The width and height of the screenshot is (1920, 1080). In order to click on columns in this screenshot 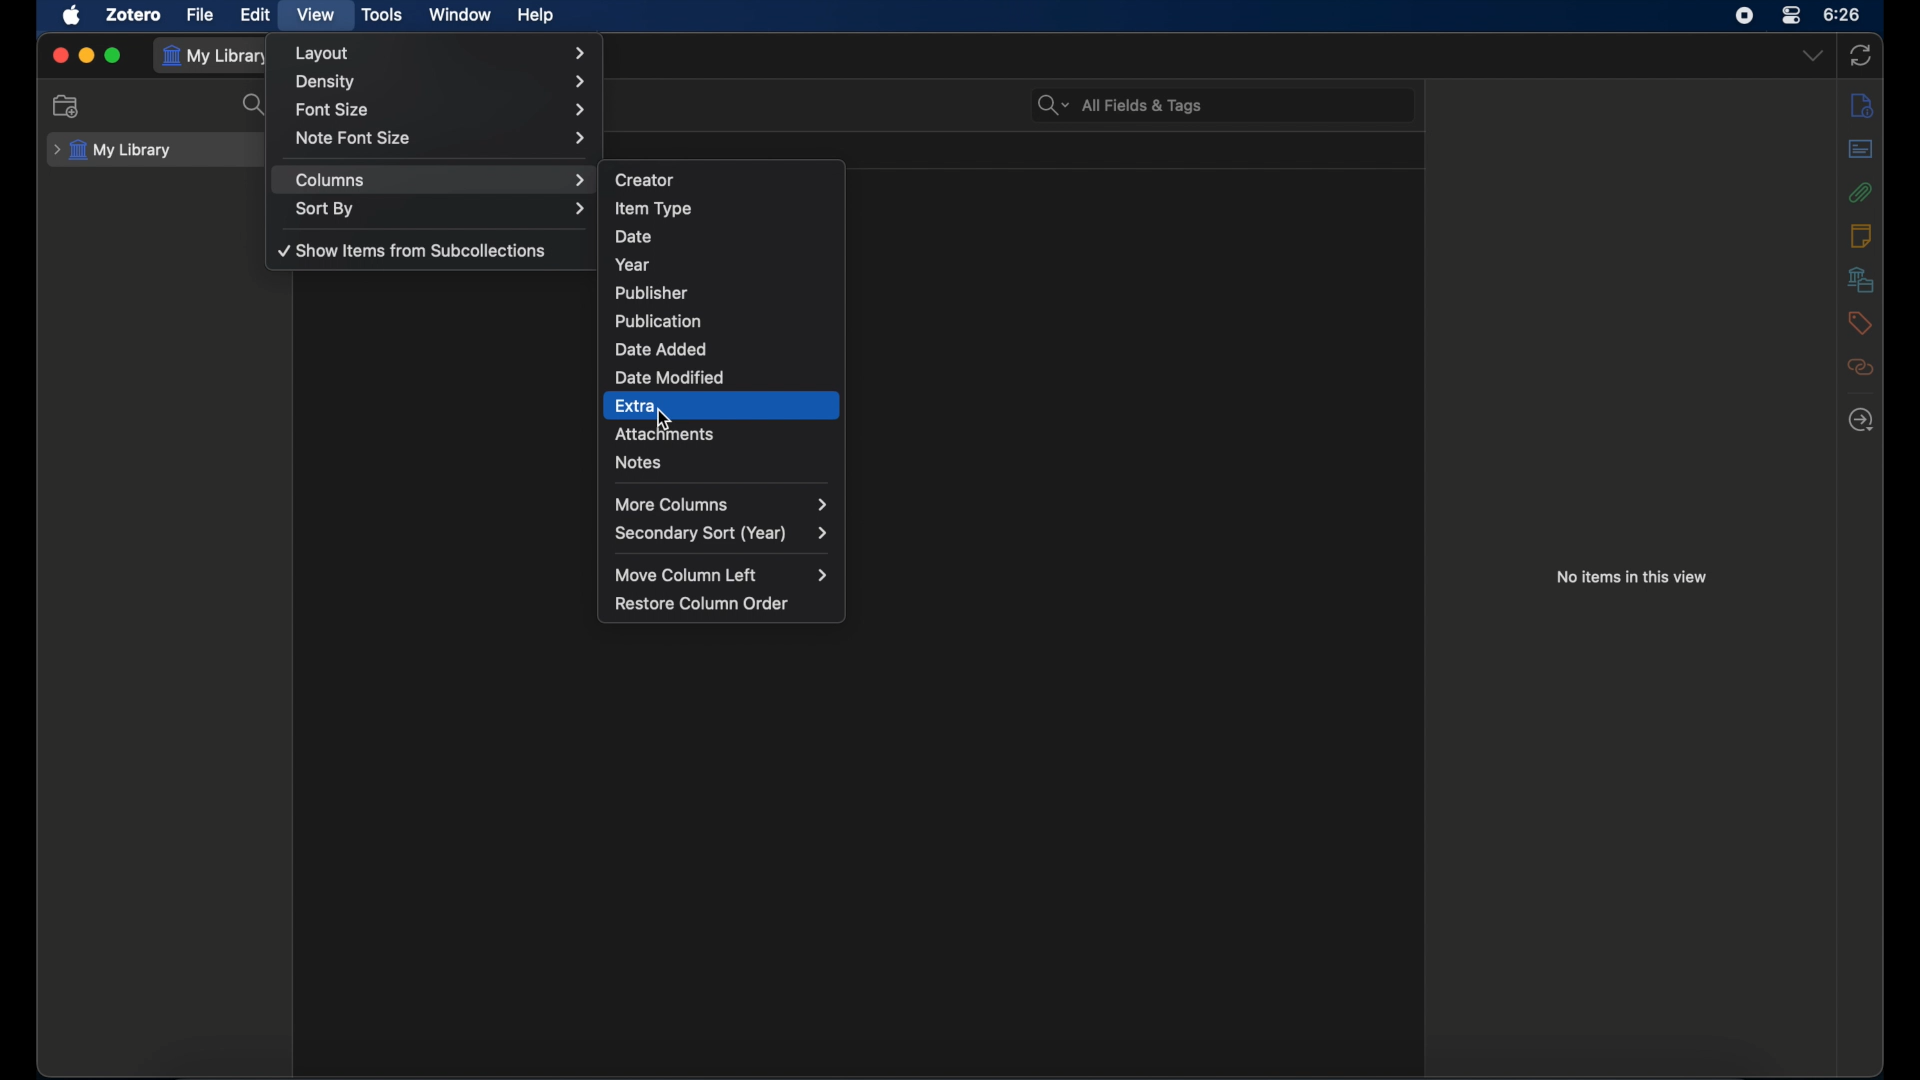, I will do `click(442, 180)`.